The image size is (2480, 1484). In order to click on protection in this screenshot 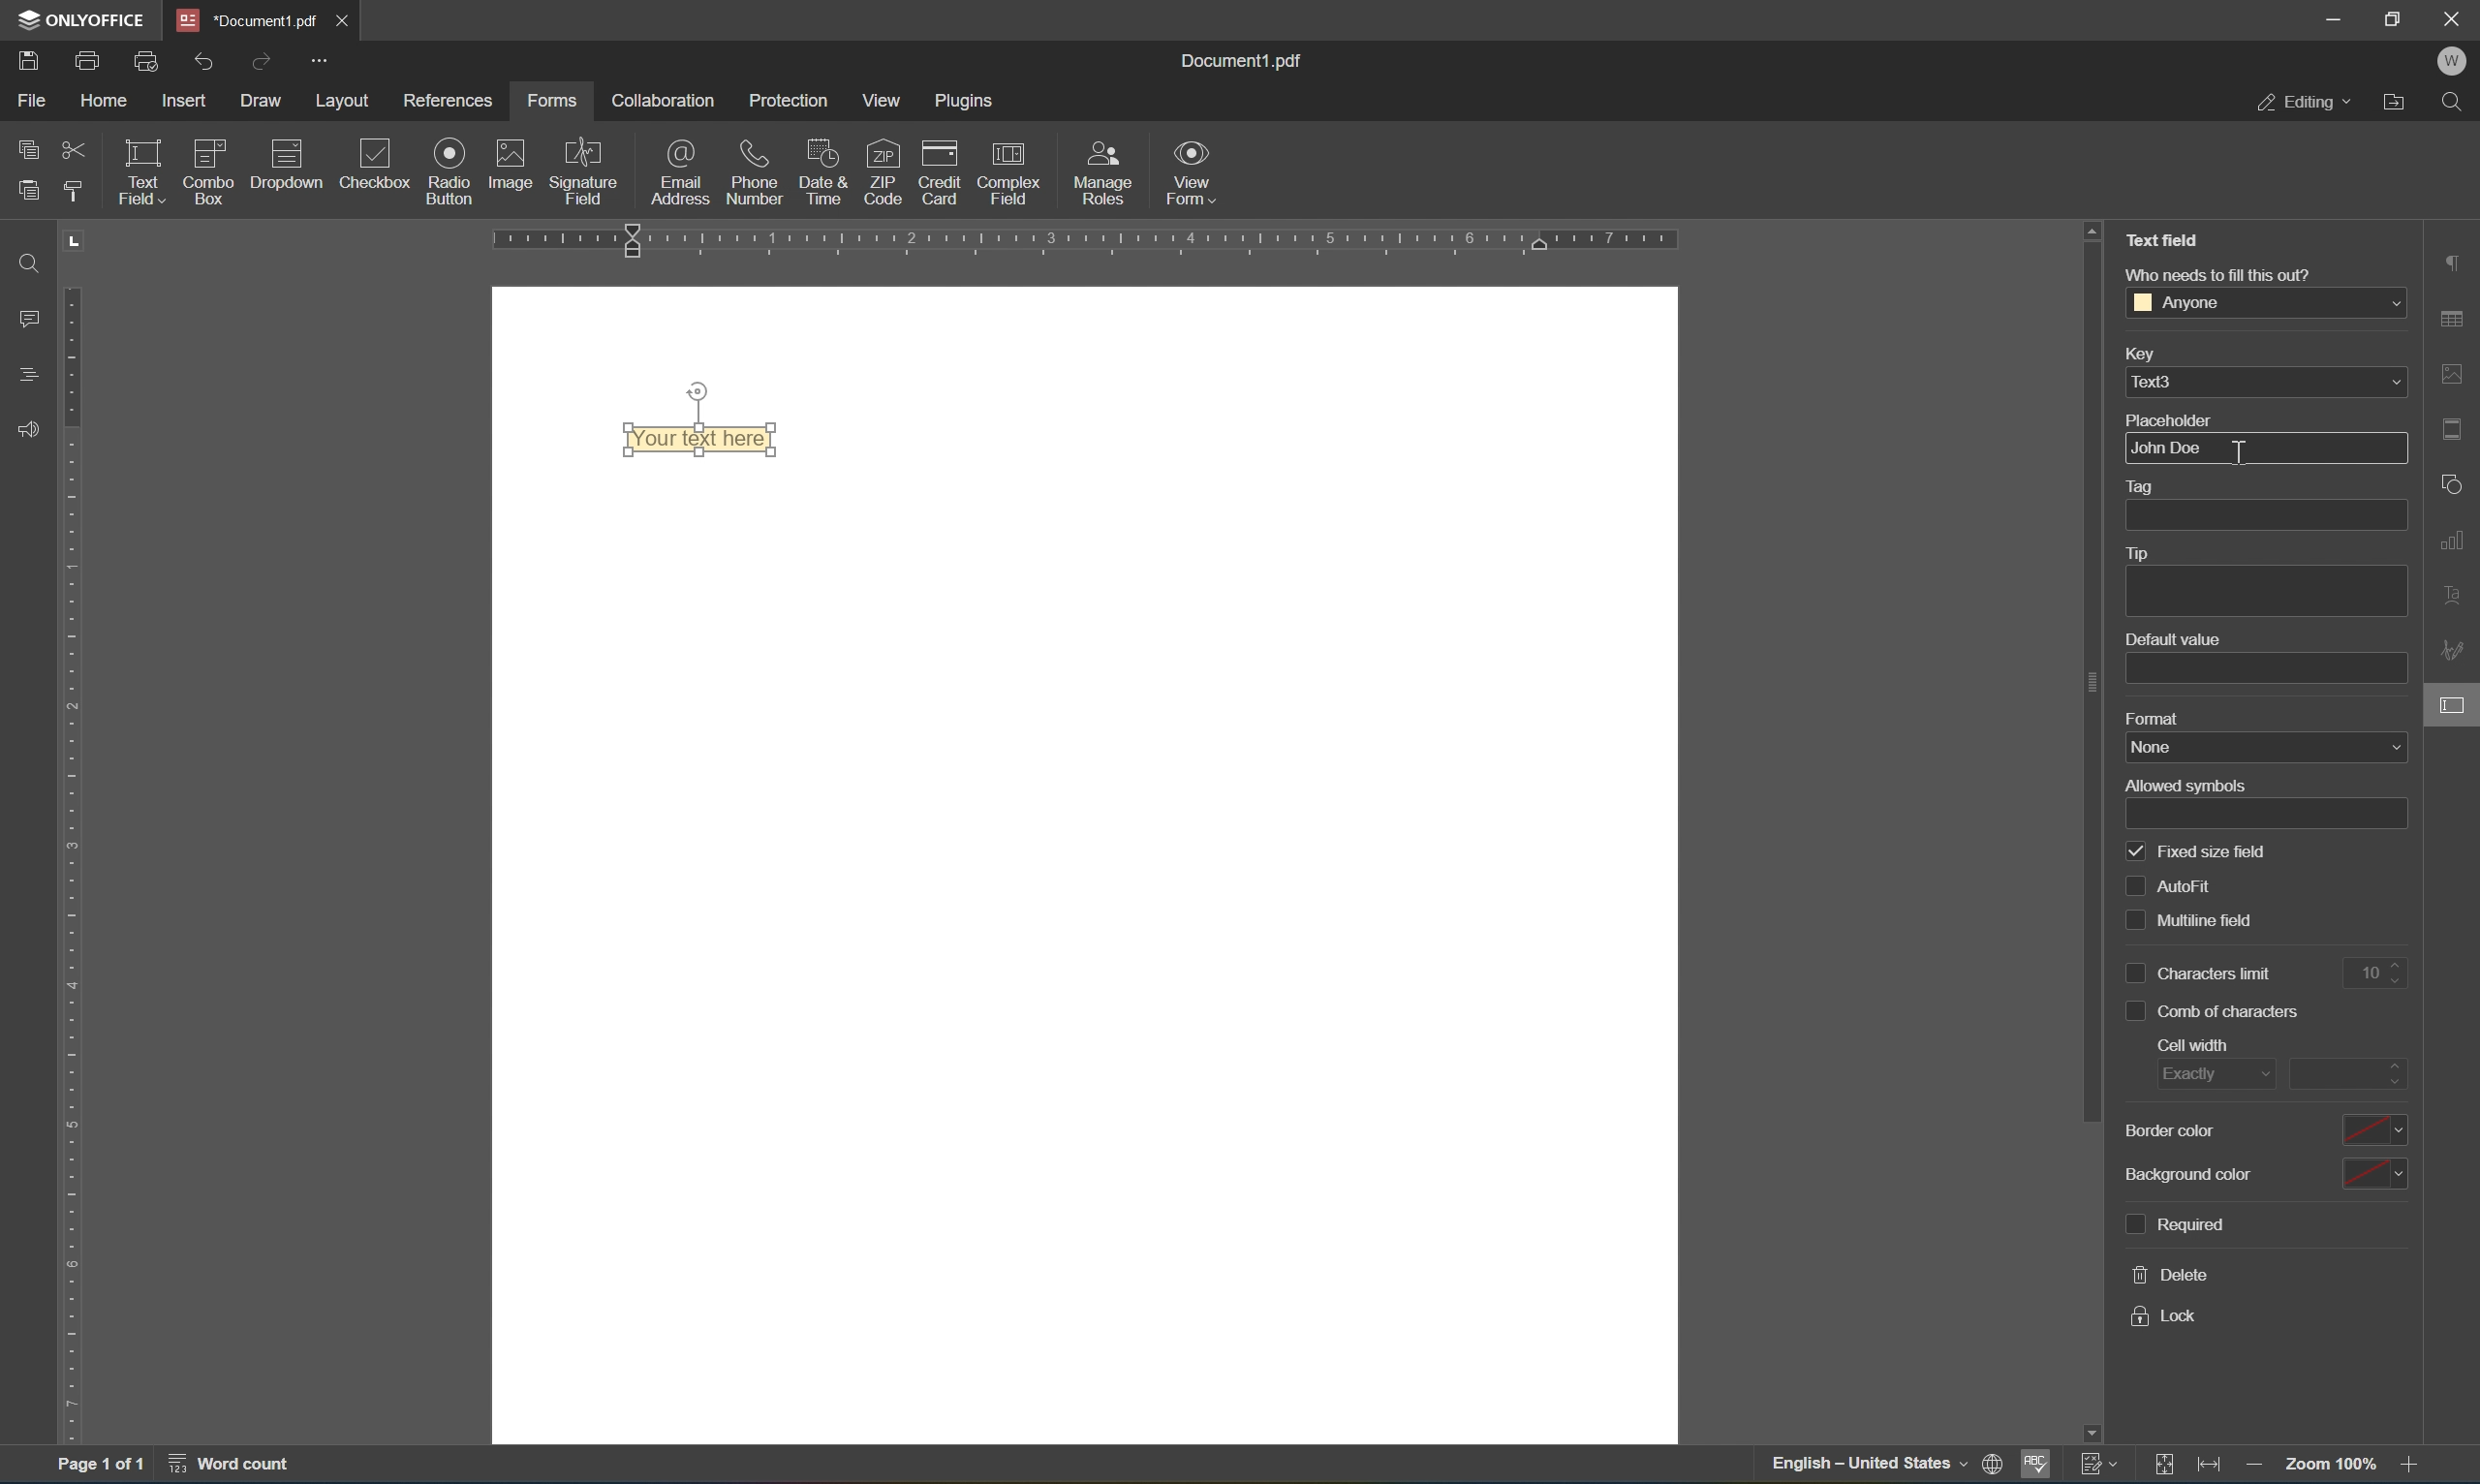, I will do `click(795, 100)`.